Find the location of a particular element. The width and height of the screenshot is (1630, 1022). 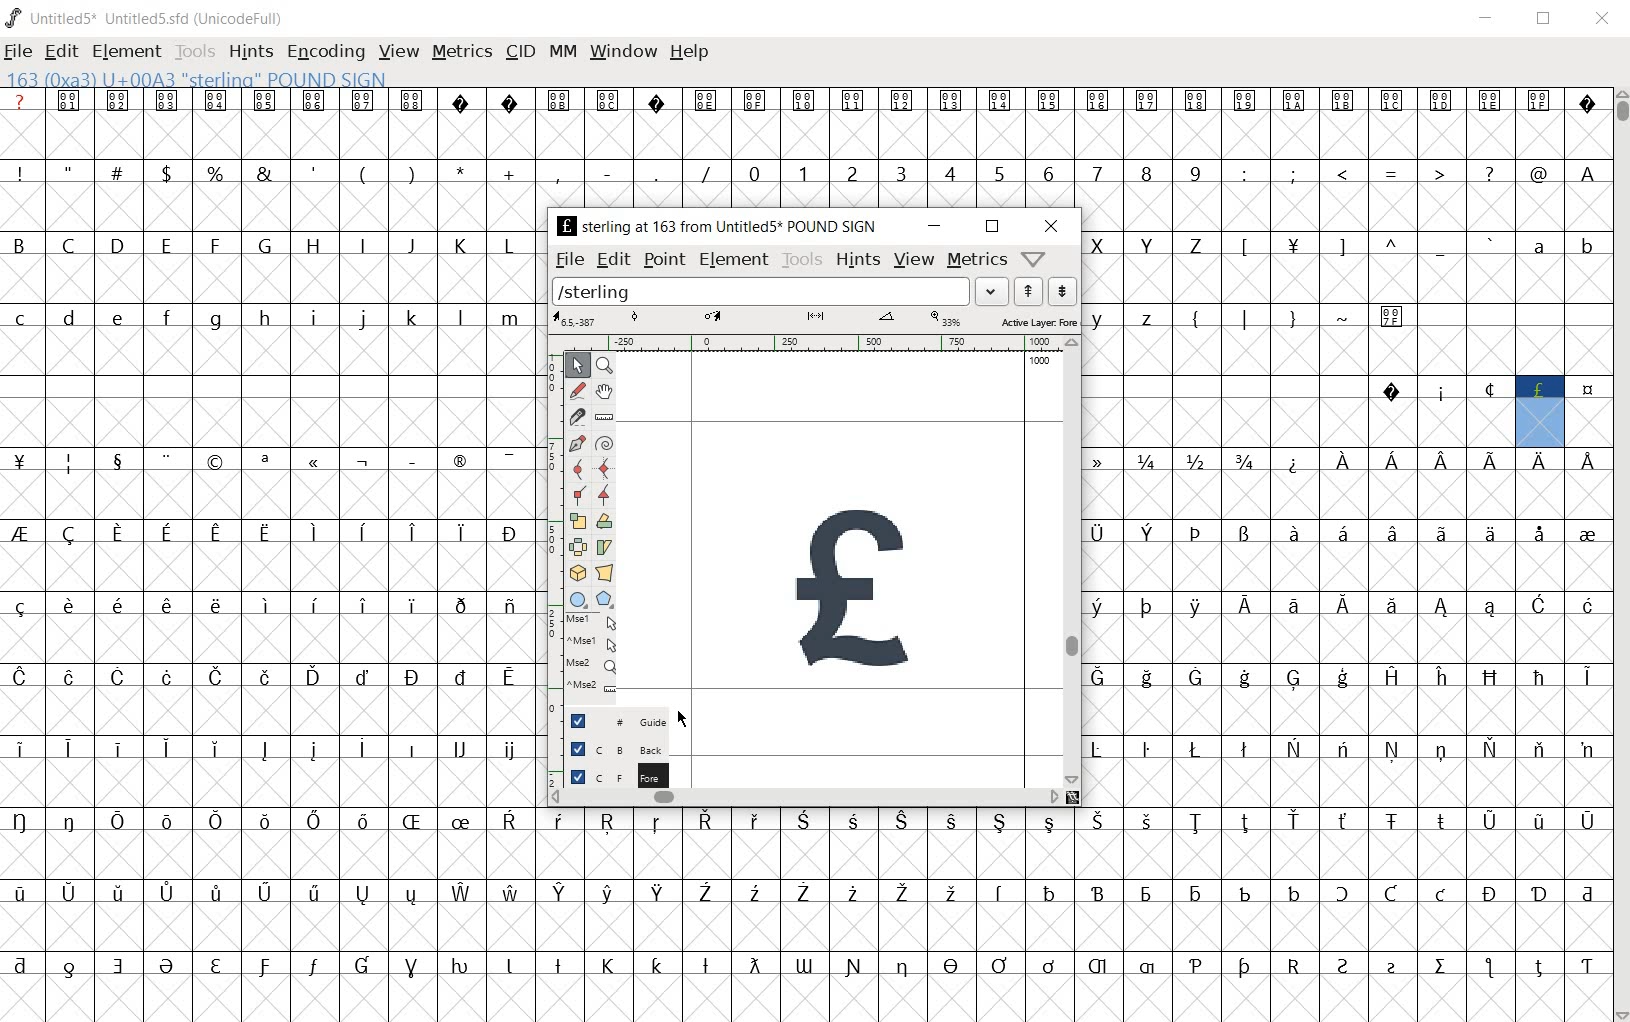

Symbol is located at coordinates (265, 605).